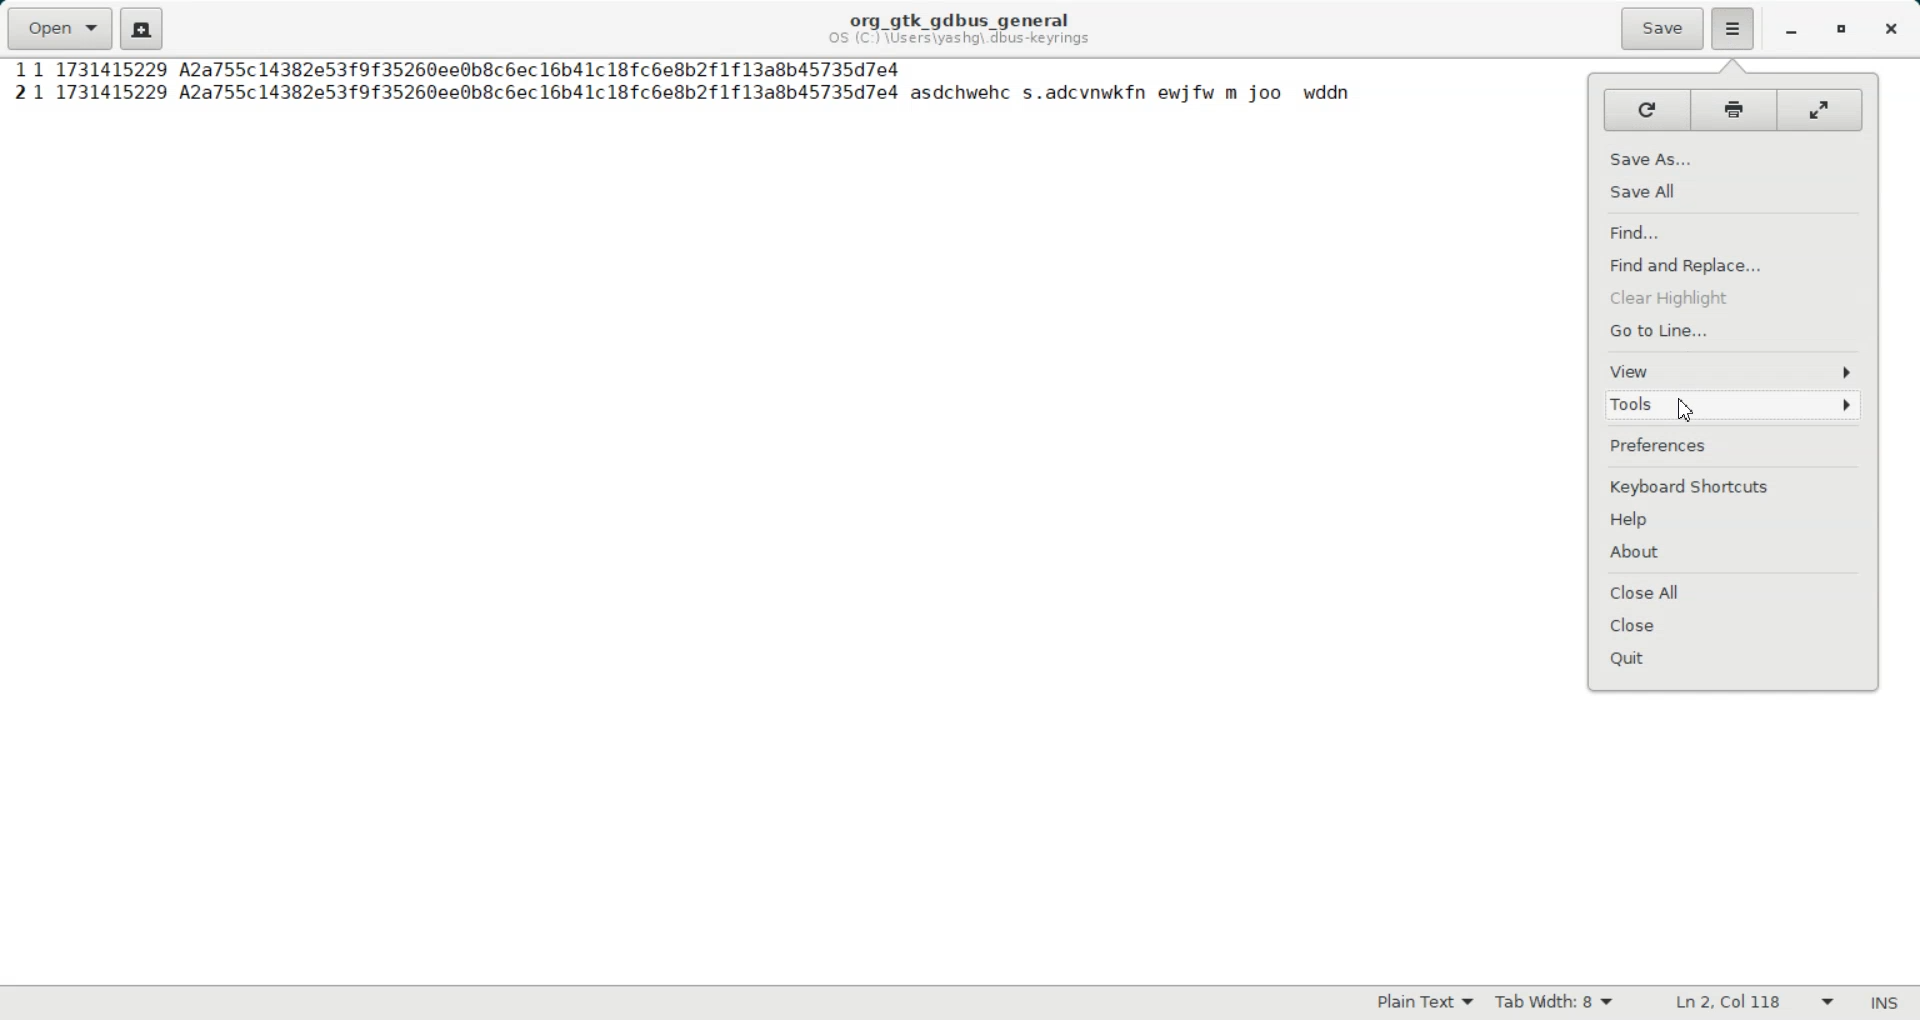 The image size is (1920, 1020). I want to click on Close, so click(1892, 29).